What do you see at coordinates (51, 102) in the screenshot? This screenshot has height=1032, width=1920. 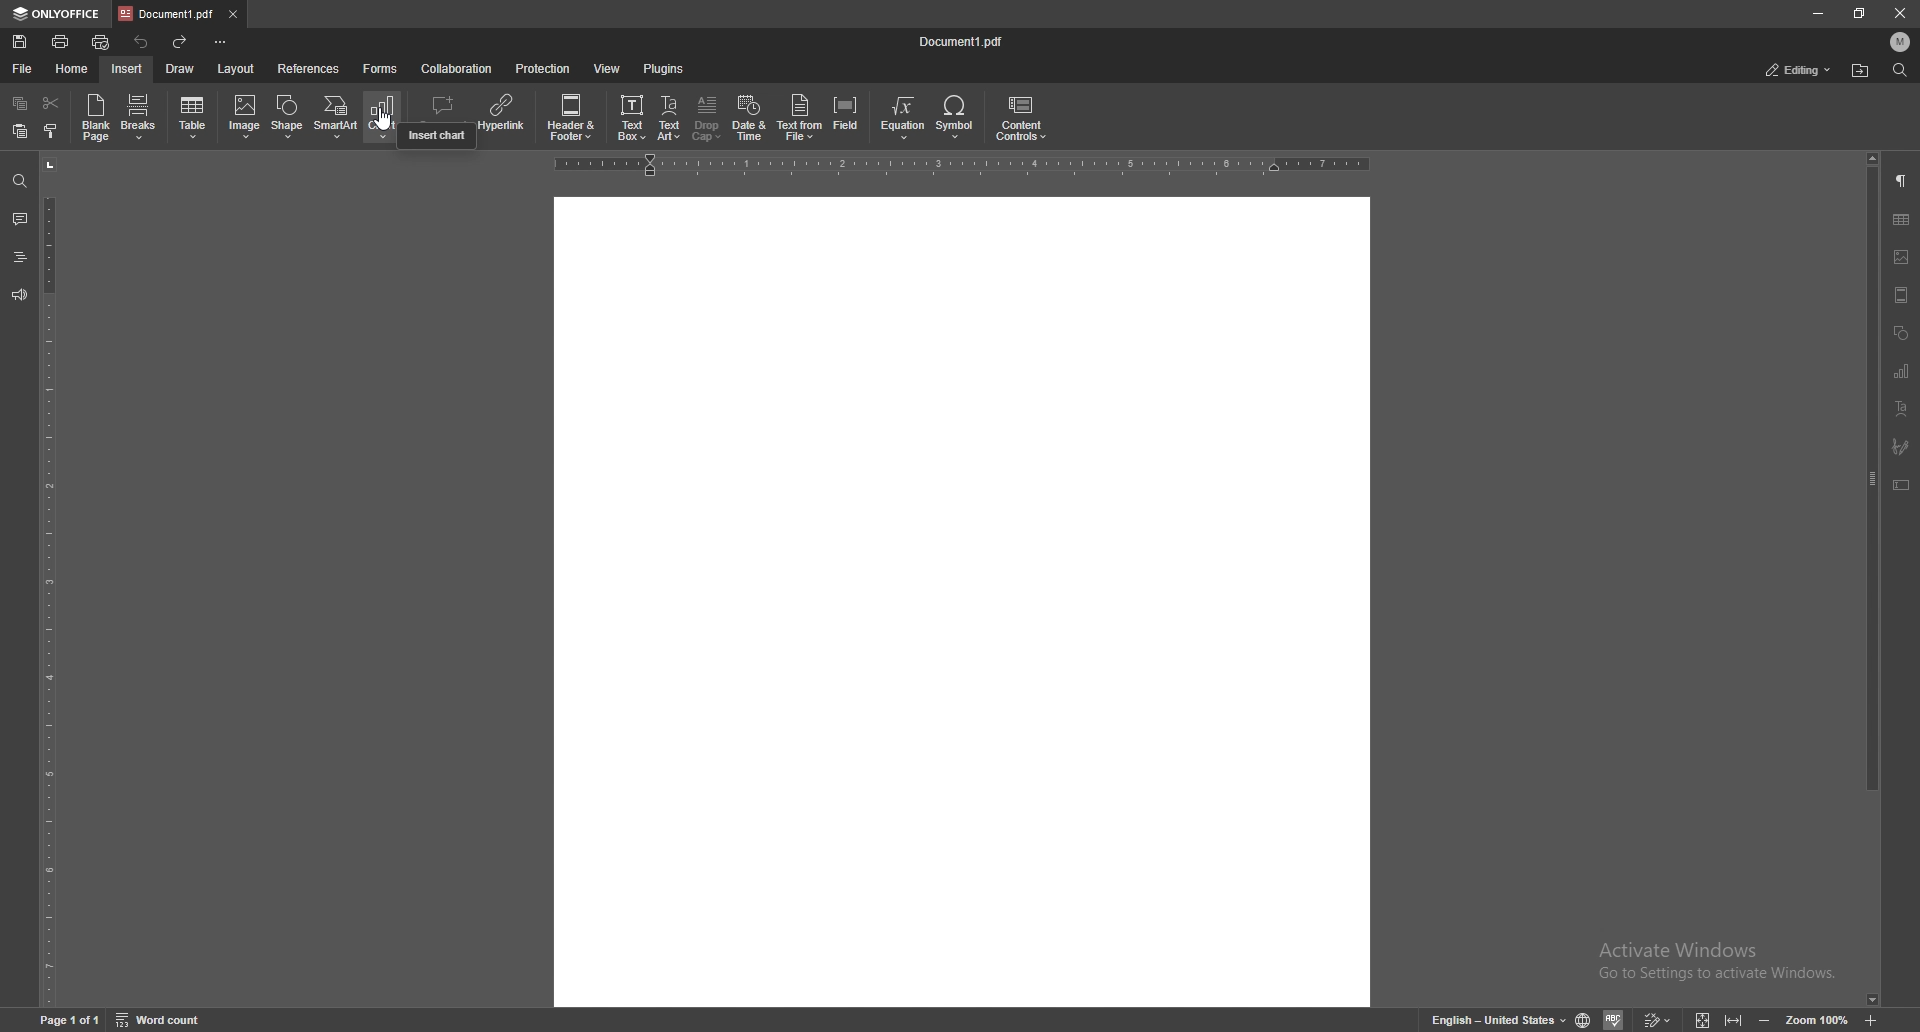 I see `cut` at bounding box center [51, 102].